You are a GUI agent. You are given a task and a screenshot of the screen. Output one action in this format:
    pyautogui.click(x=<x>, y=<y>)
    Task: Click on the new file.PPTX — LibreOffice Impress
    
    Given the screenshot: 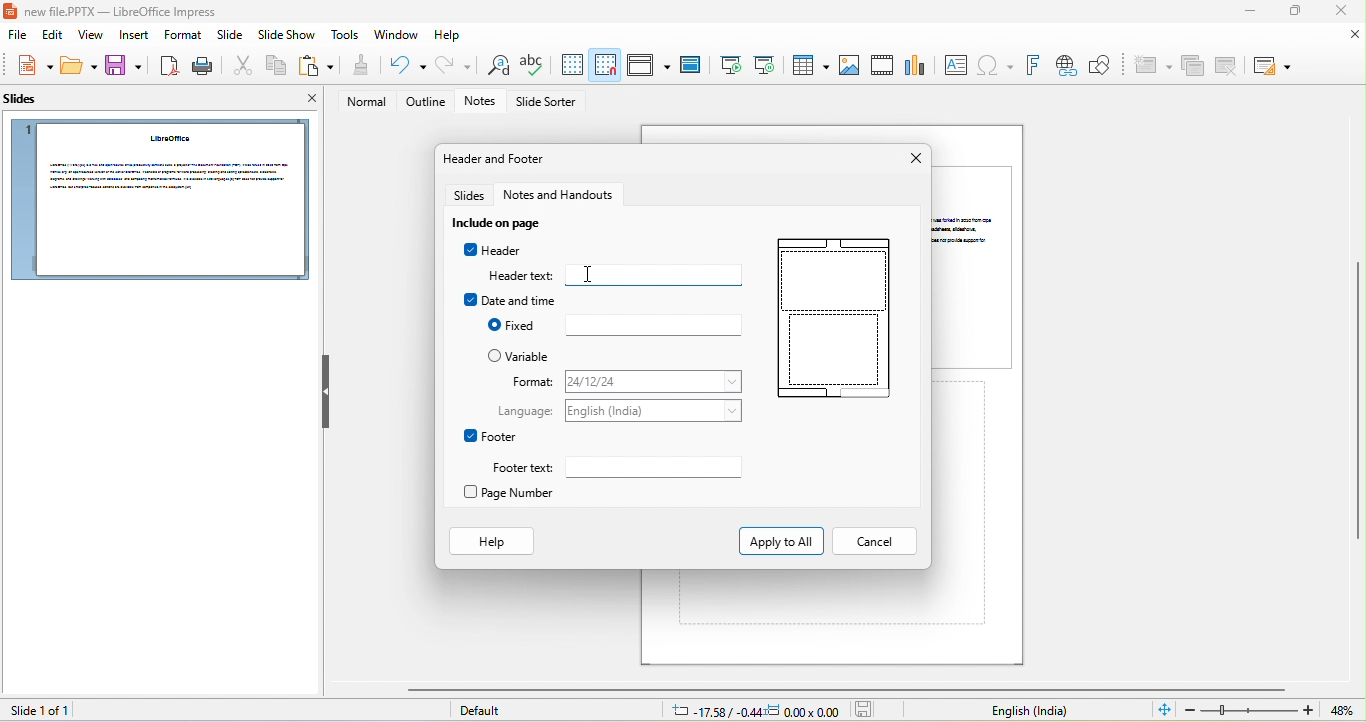 What is the action you would take?
    pyautogui.click(x=116, y=11)
    